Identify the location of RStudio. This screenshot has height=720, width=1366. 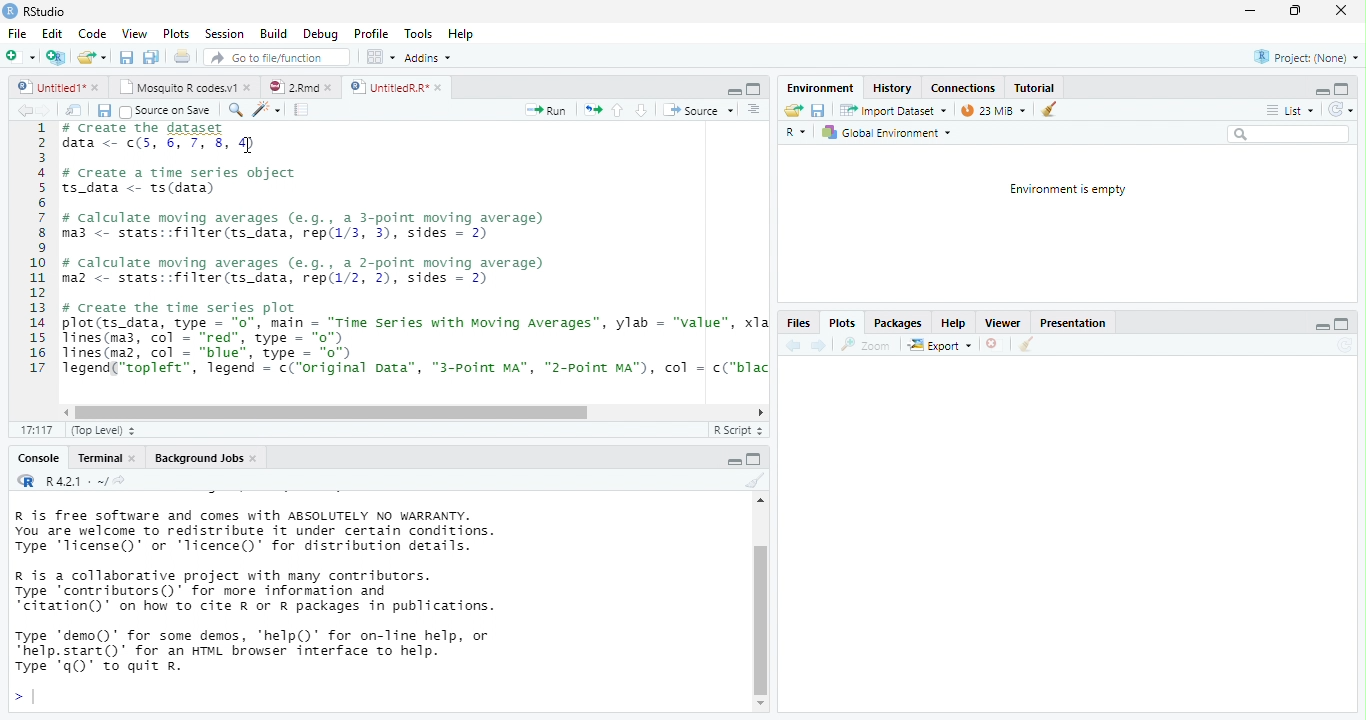
(36, 10).